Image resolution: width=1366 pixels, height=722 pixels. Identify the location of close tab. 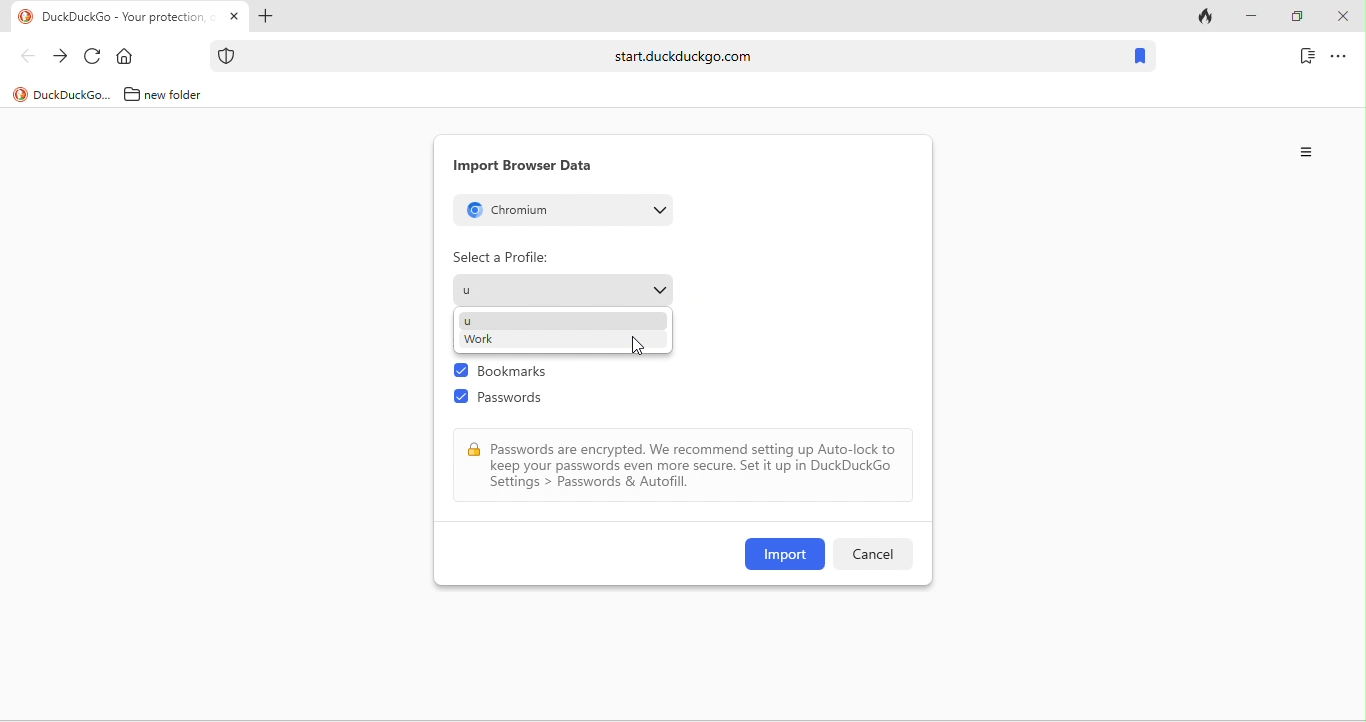
(234, 17).